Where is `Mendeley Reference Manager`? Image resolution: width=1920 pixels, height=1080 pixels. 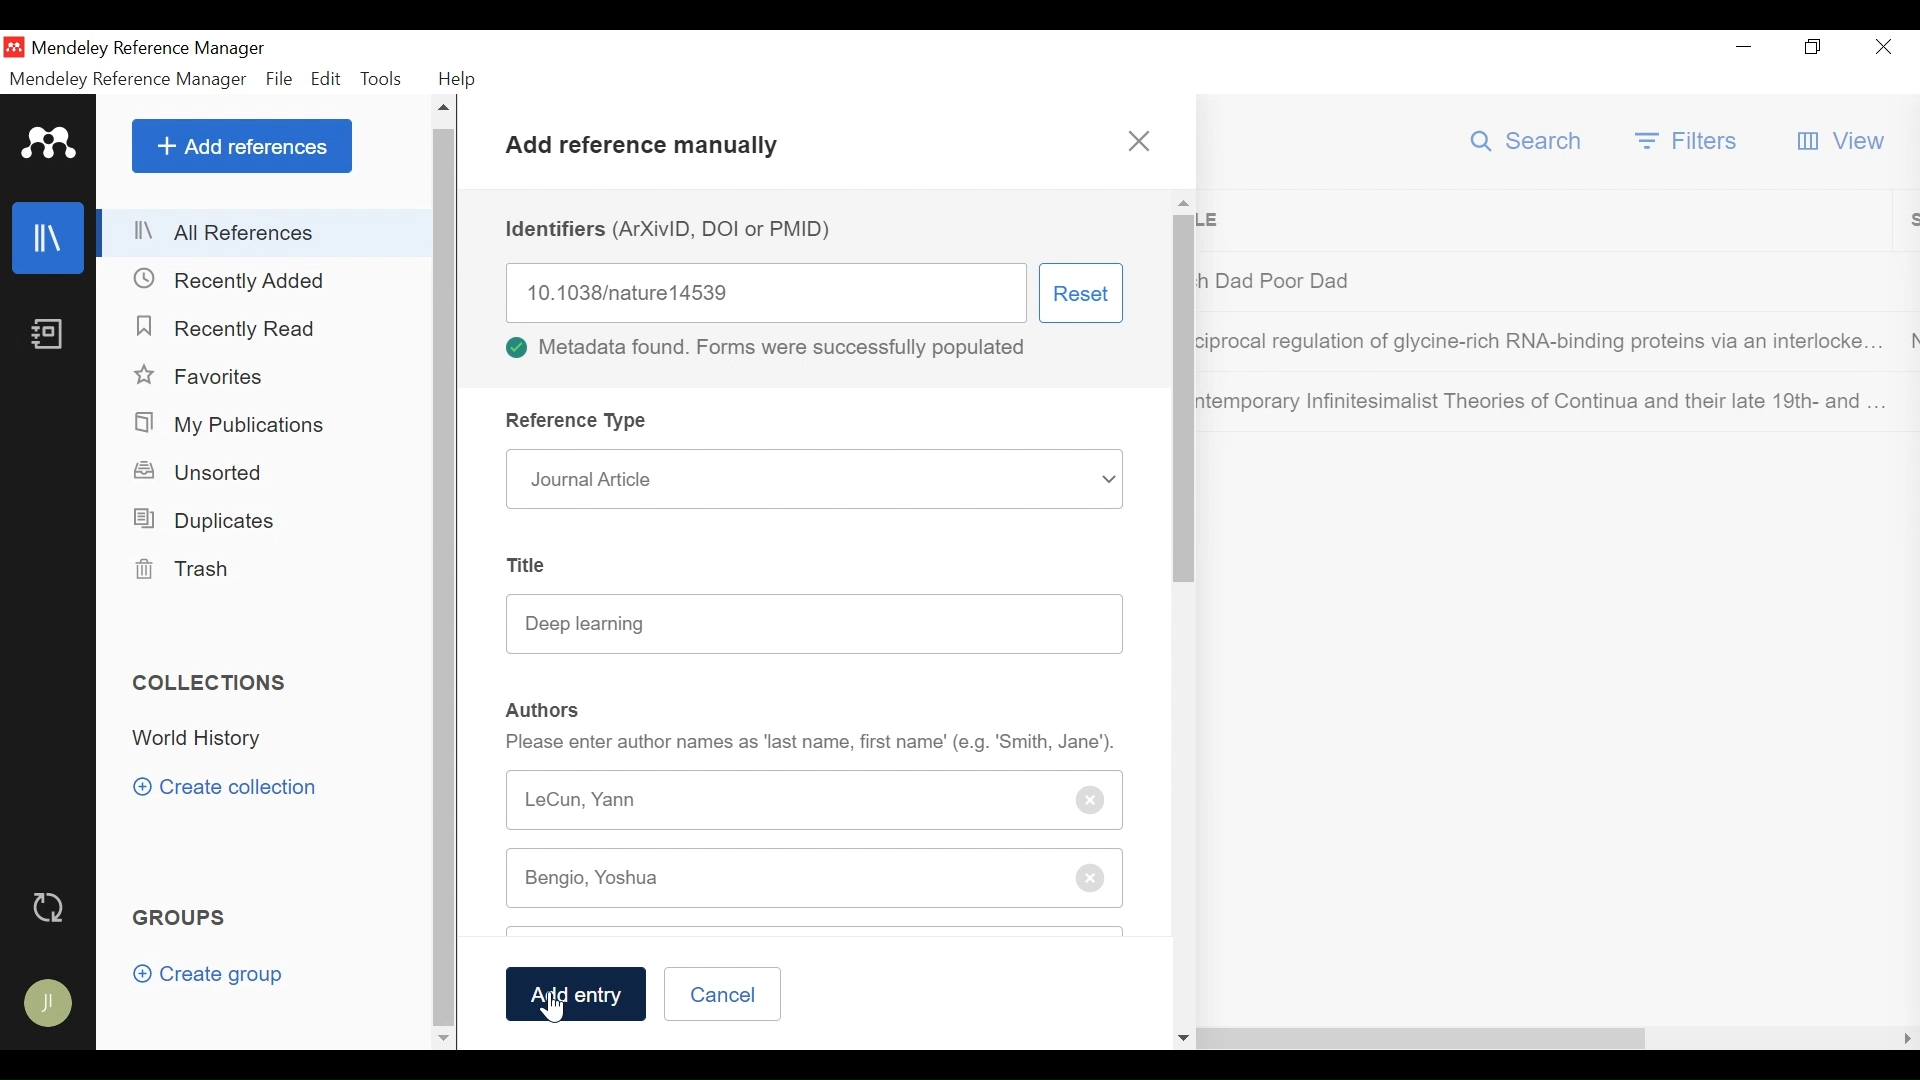 Mendeley Reference Manager is located at coordinates (129, 79).